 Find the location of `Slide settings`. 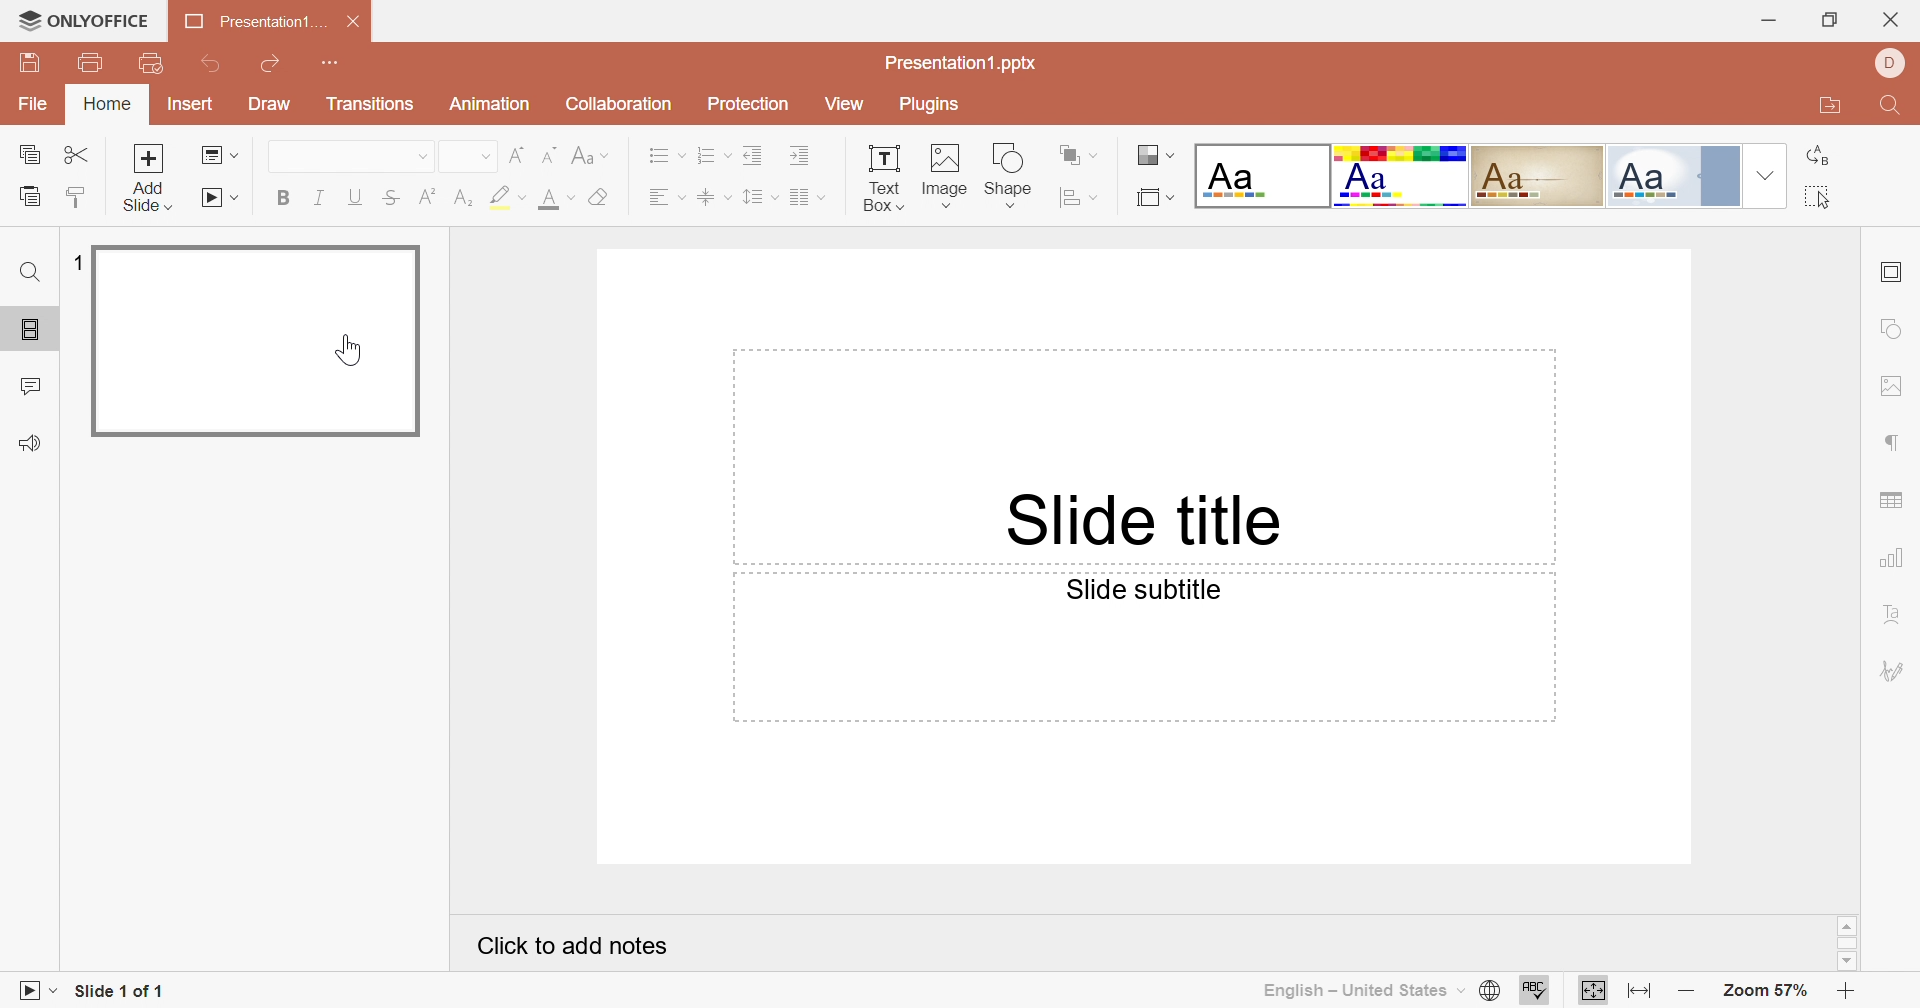

Slide settings is located at coordinates (1895, 270).